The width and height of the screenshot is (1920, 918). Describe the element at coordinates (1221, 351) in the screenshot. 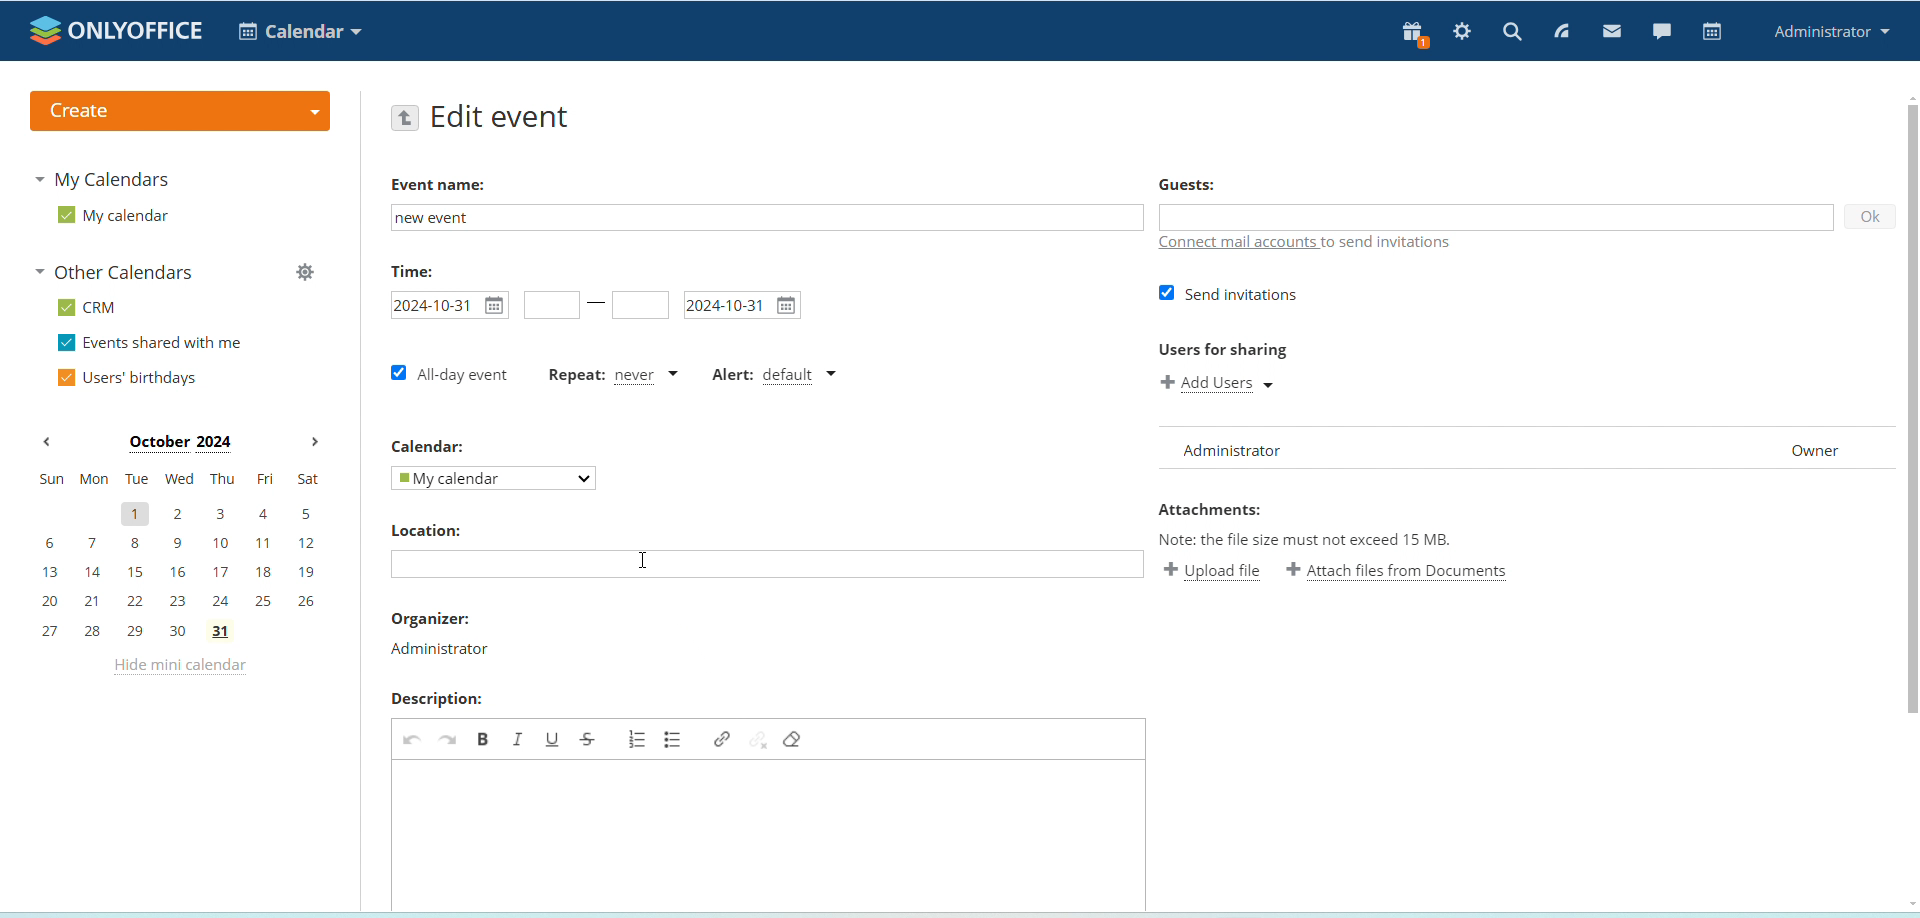

I see `Users for sharing` at that location.